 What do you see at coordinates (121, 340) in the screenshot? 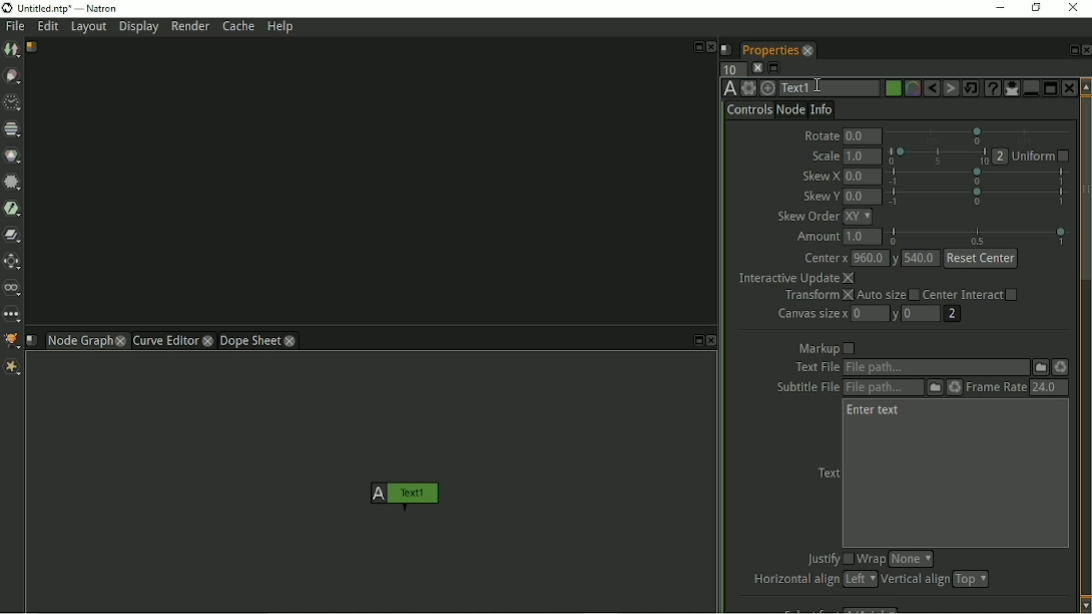
I see `close` at bounding box center [121, 340].